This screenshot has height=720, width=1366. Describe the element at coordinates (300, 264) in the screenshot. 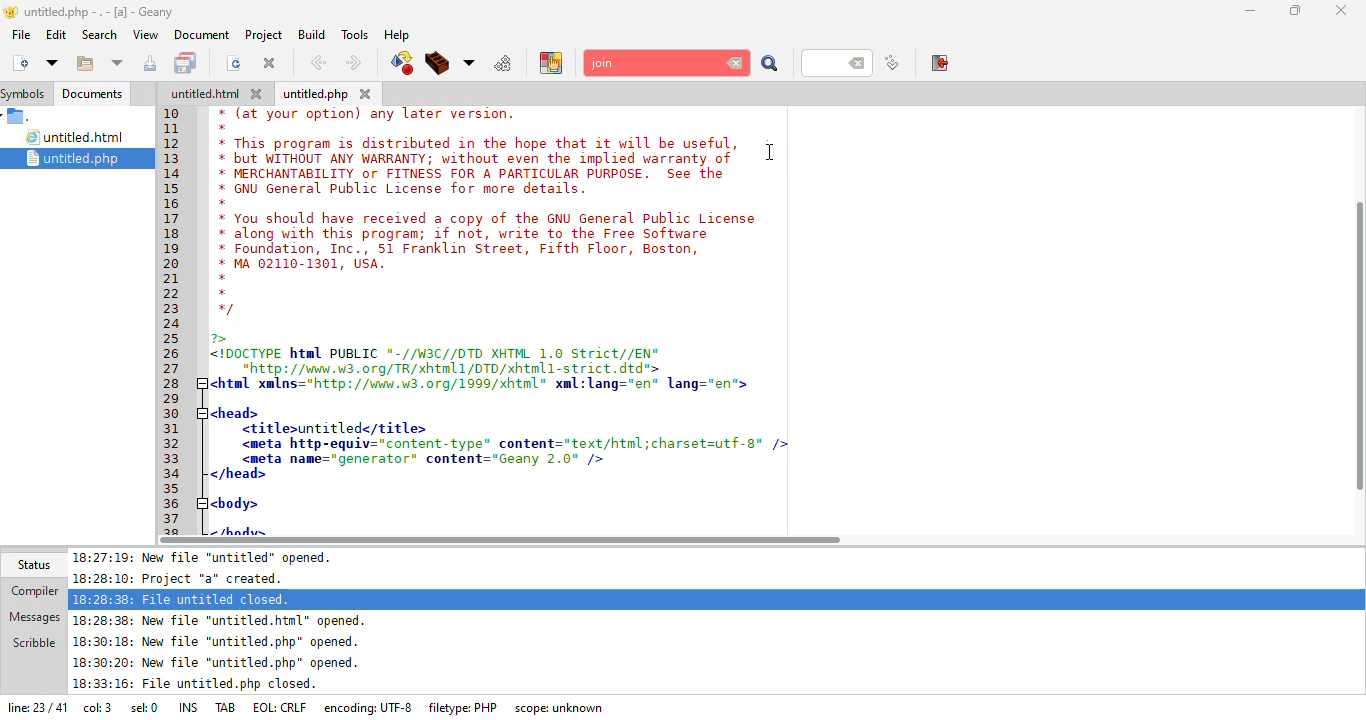

I see `* MA 02110-1301, USA.` at that location.